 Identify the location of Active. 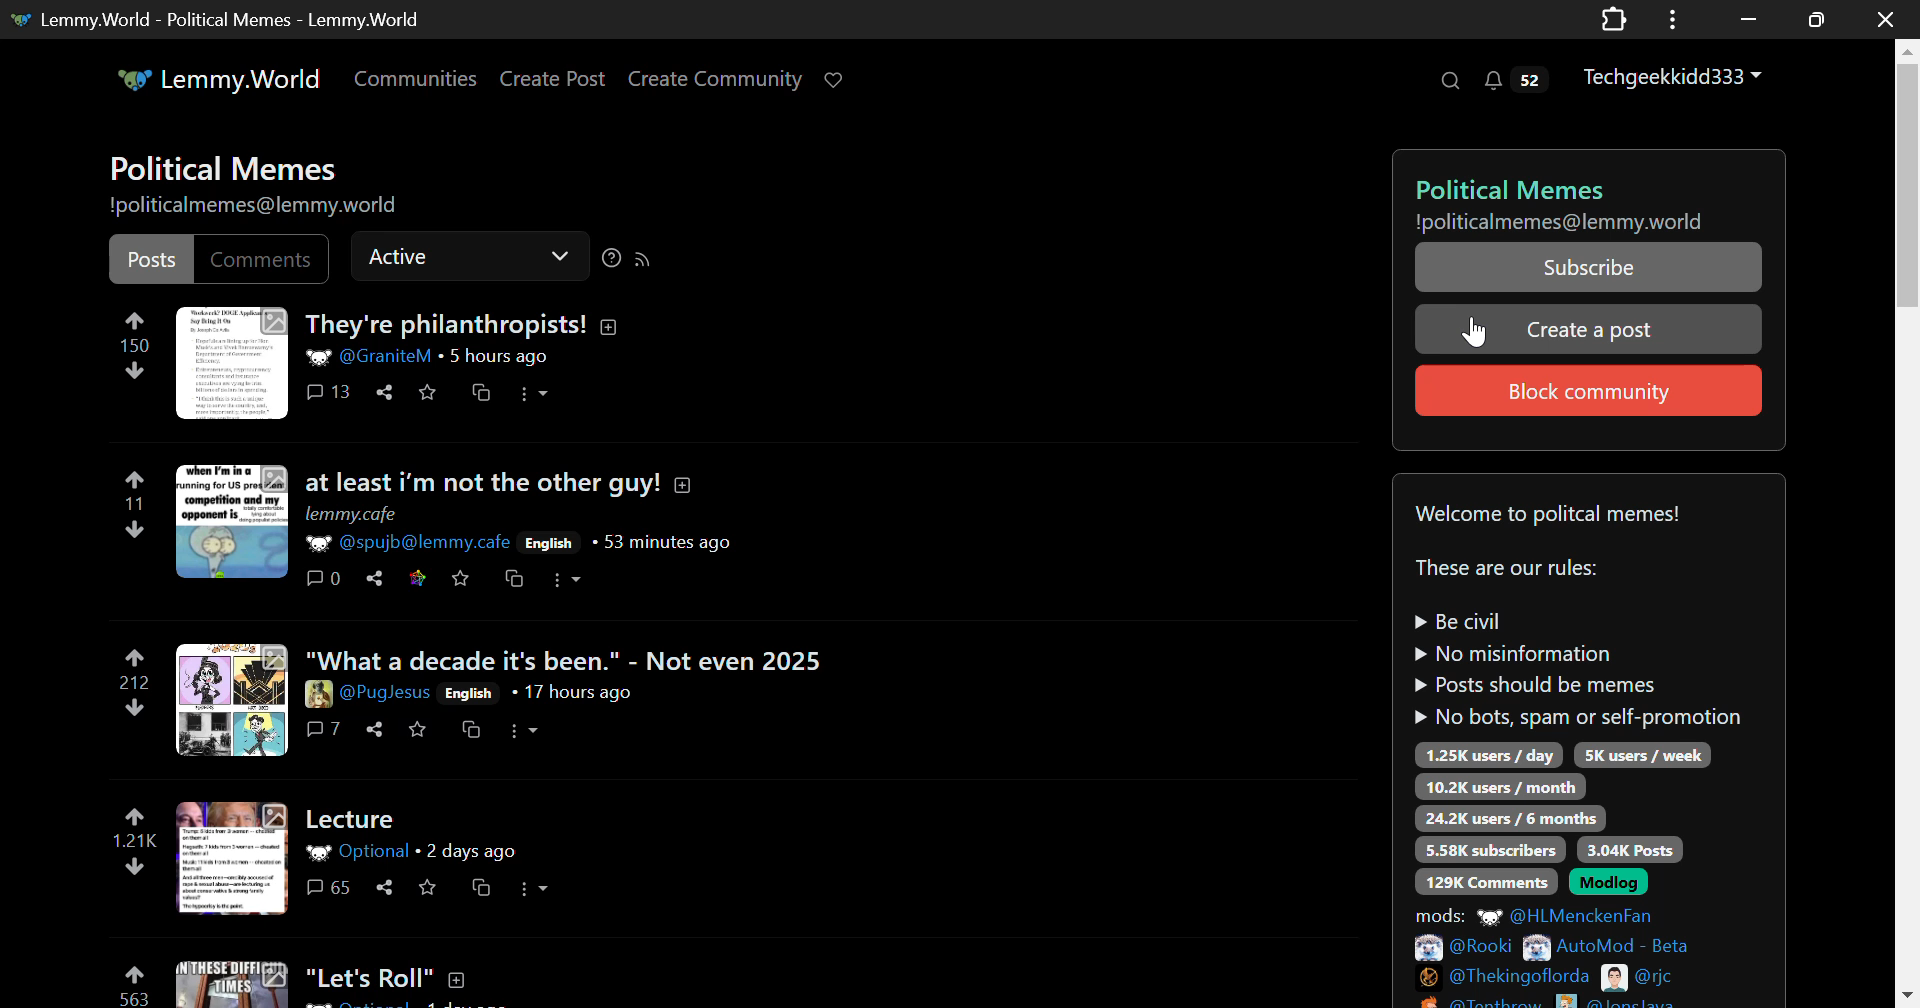
(464, 256).